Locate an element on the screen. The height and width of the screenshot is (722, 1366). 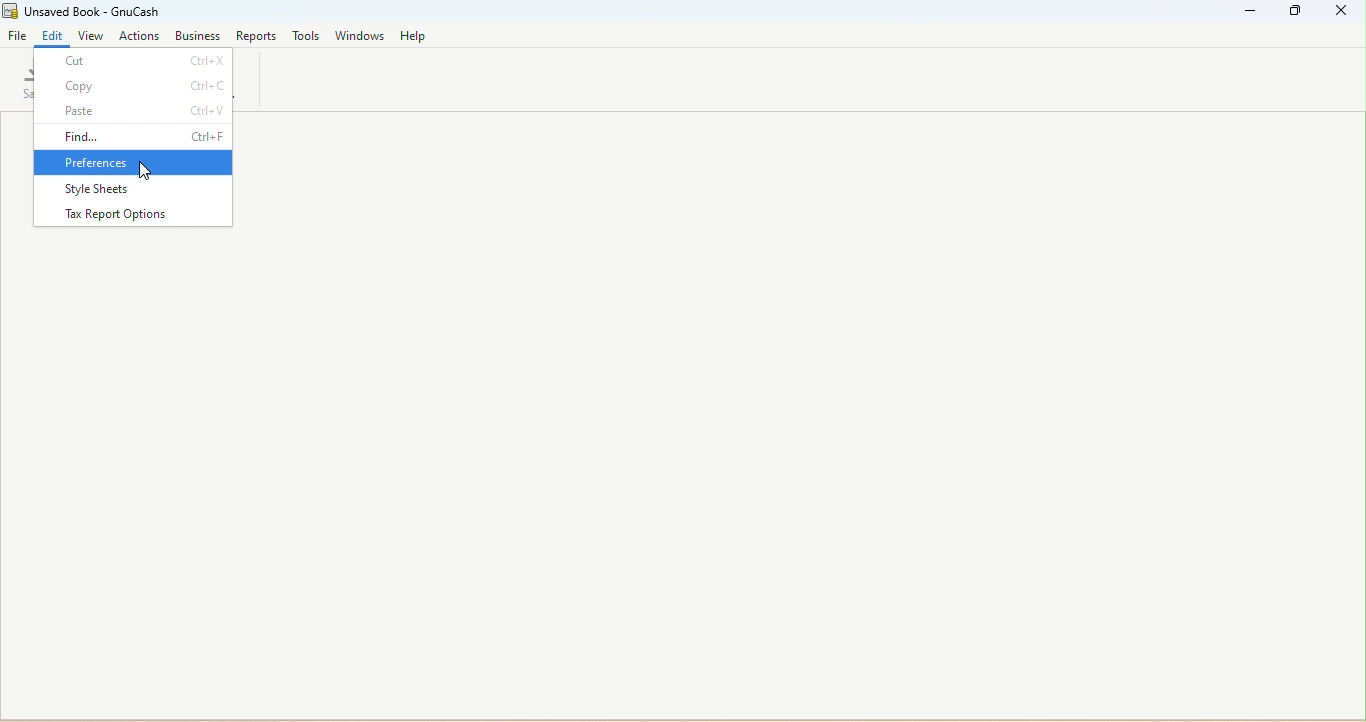
Cut is located at coordinates (133, 60).